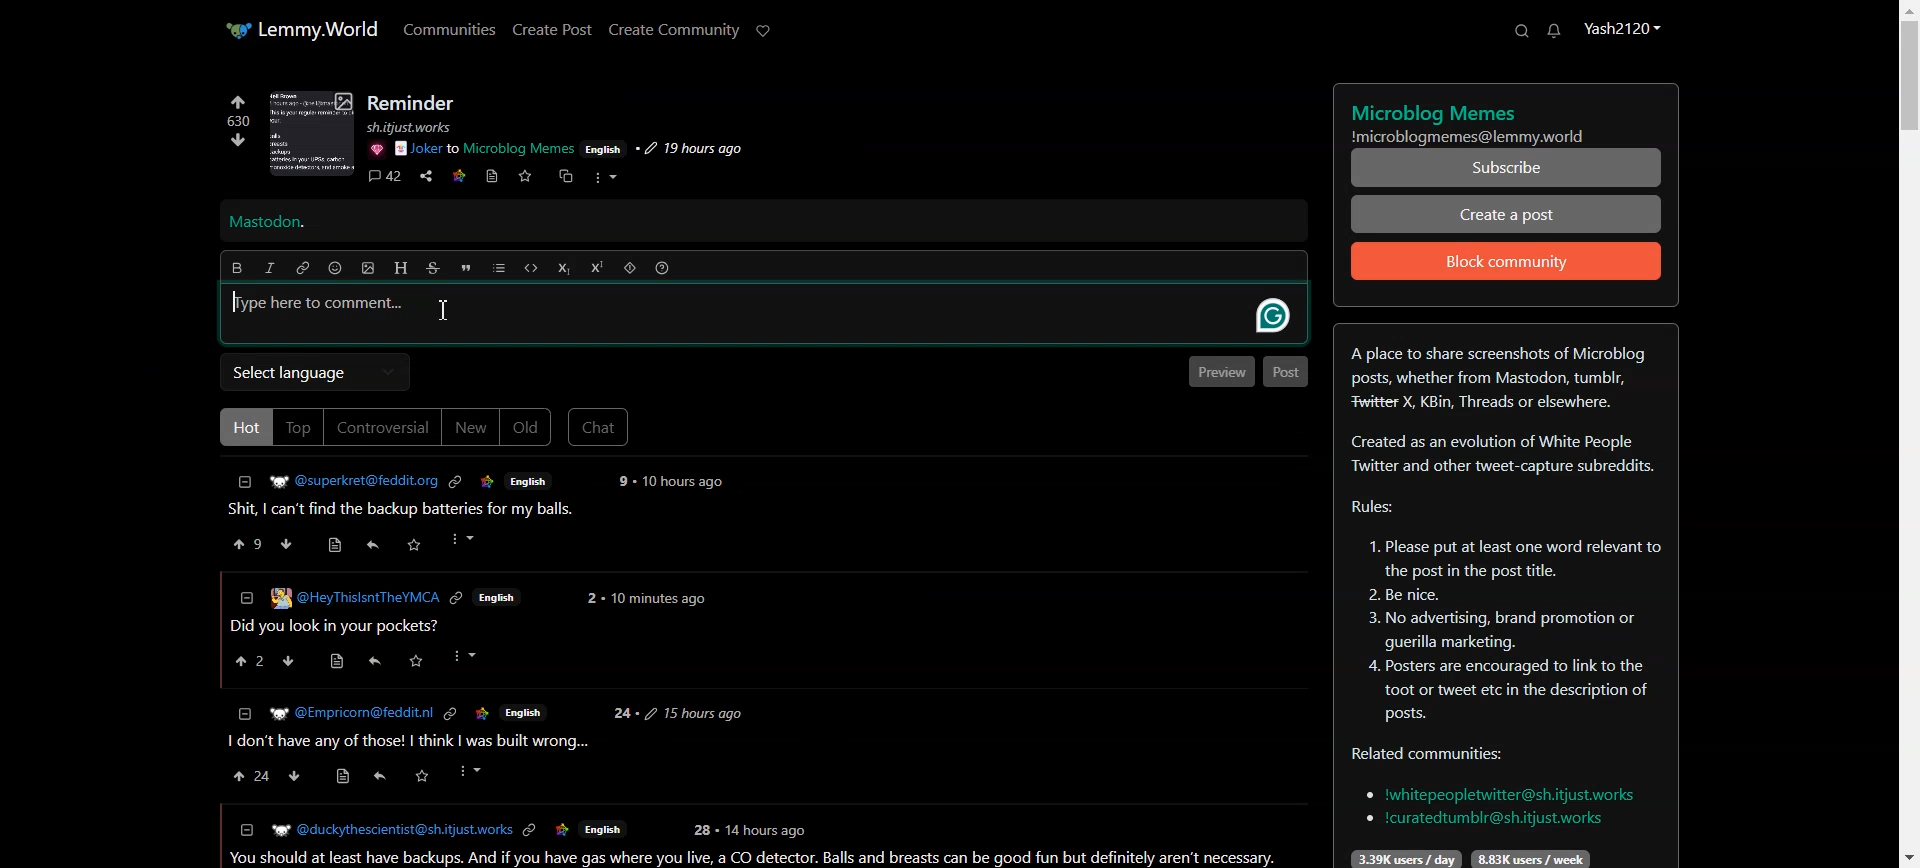 The image size is (1920, 868). What do you see at coordinates (406, 742) in the screenshot?
I see `I don’t have any of those! | think | was built wrong...` at bounding box center [406, 742].